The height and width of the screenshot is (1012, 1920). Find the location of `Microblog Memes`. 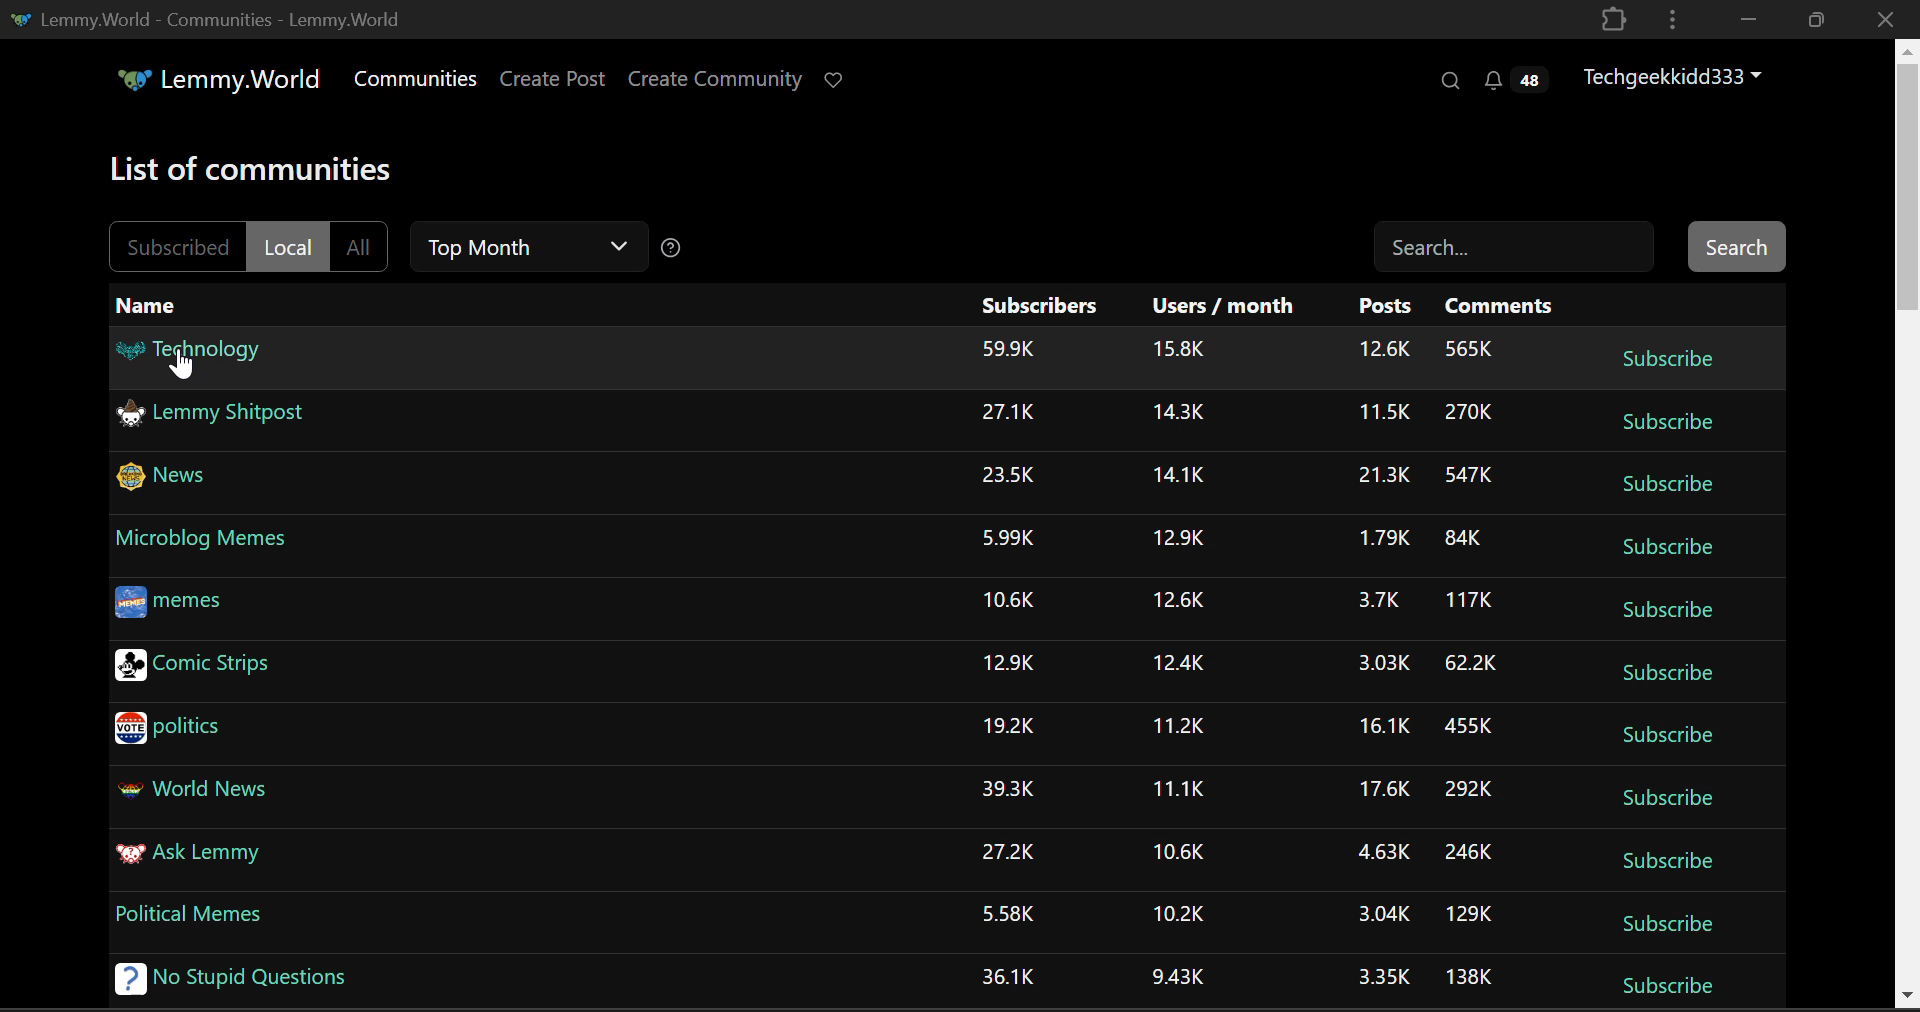

Microblog Memes is located at coordinates (202, 540).